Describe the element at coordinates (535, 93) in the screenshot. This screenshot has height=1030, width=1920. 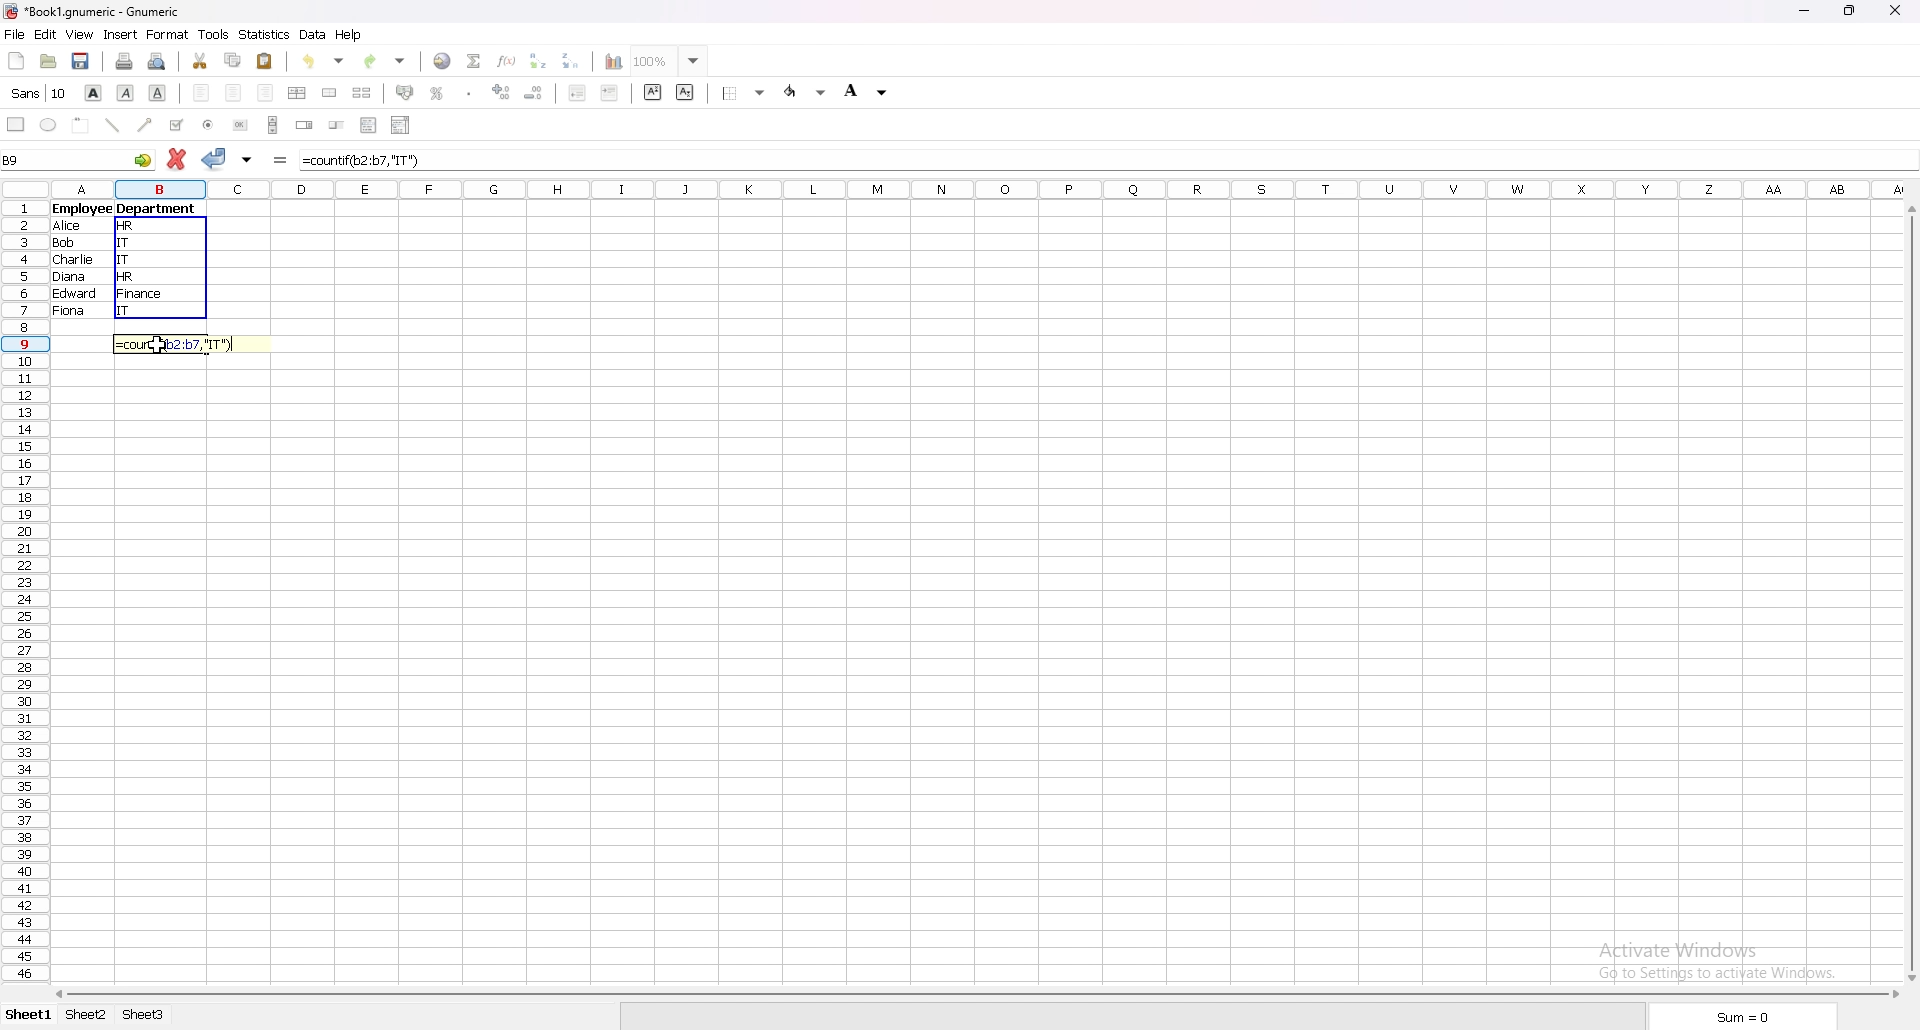
I see `decrease decimals` at that location.